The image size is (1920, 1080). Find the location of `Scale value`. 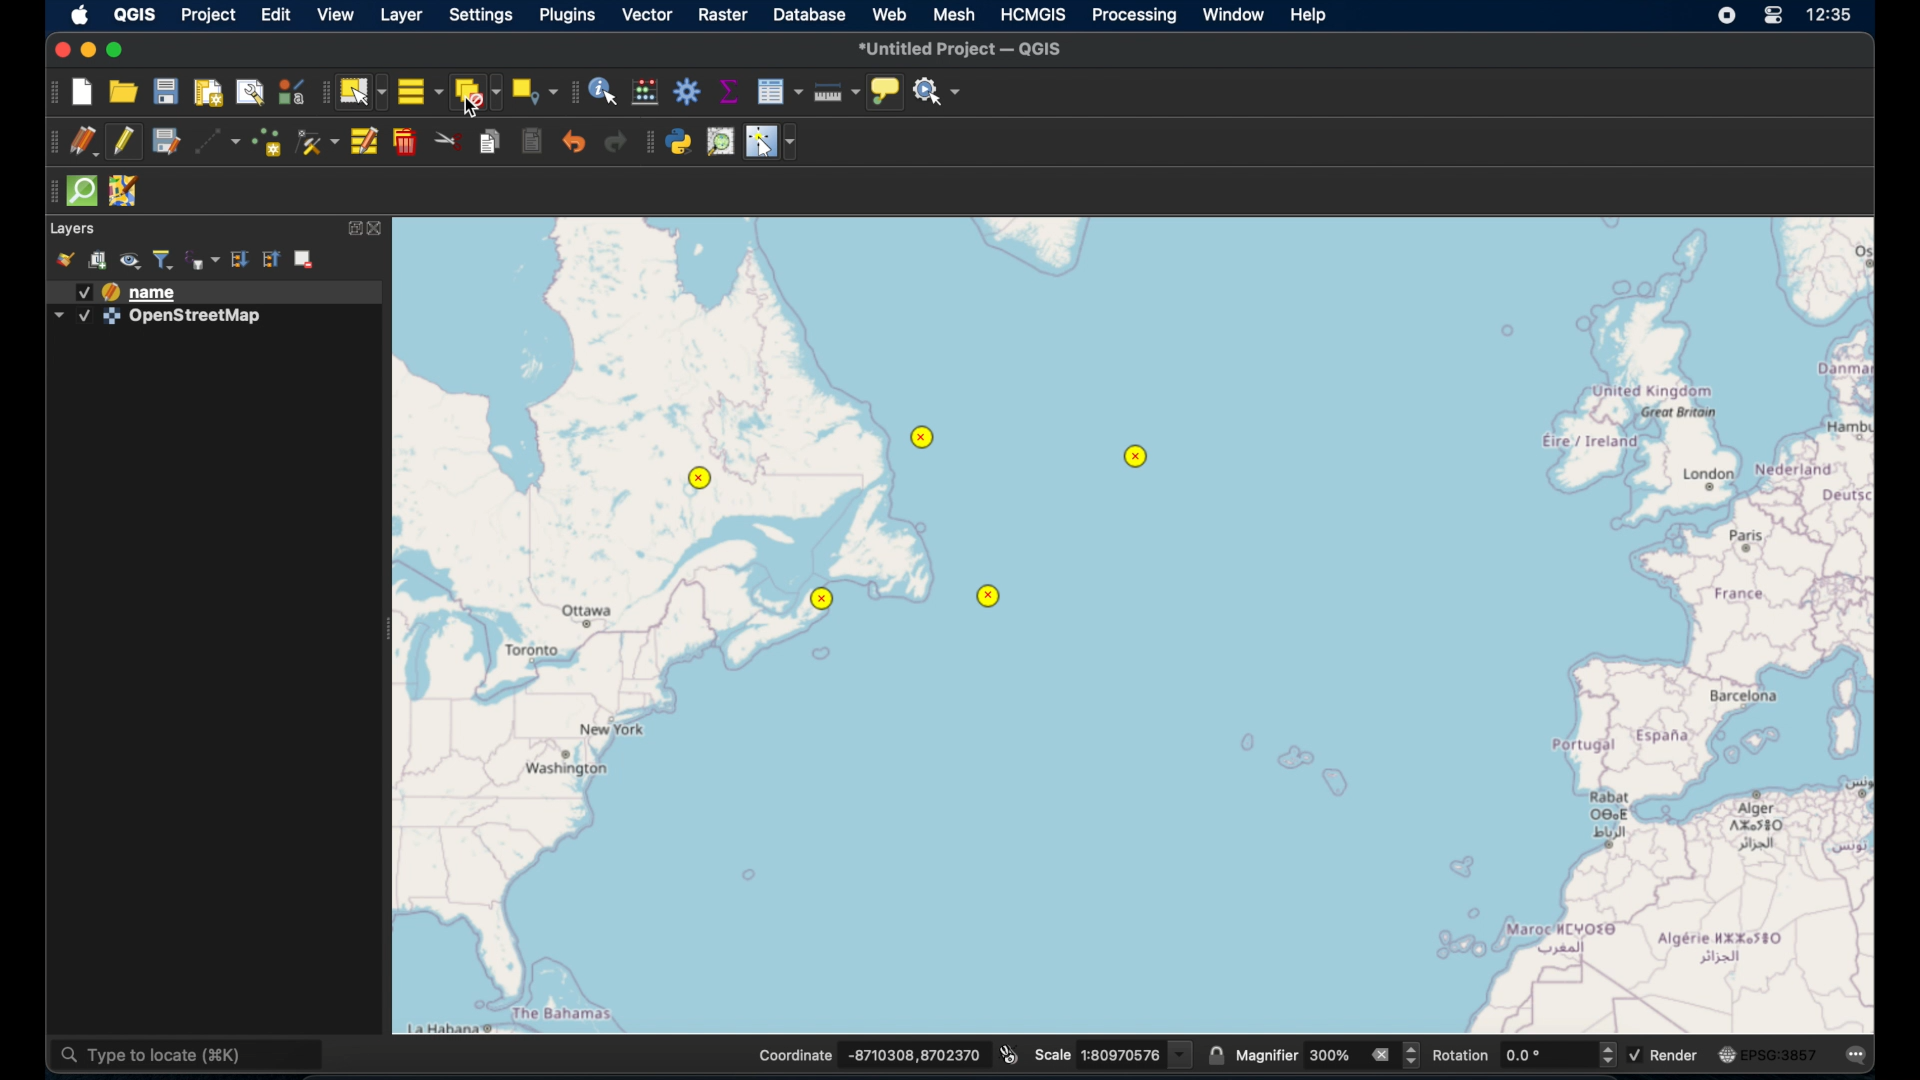

Scale value is located at coordinates (1137, 1056).